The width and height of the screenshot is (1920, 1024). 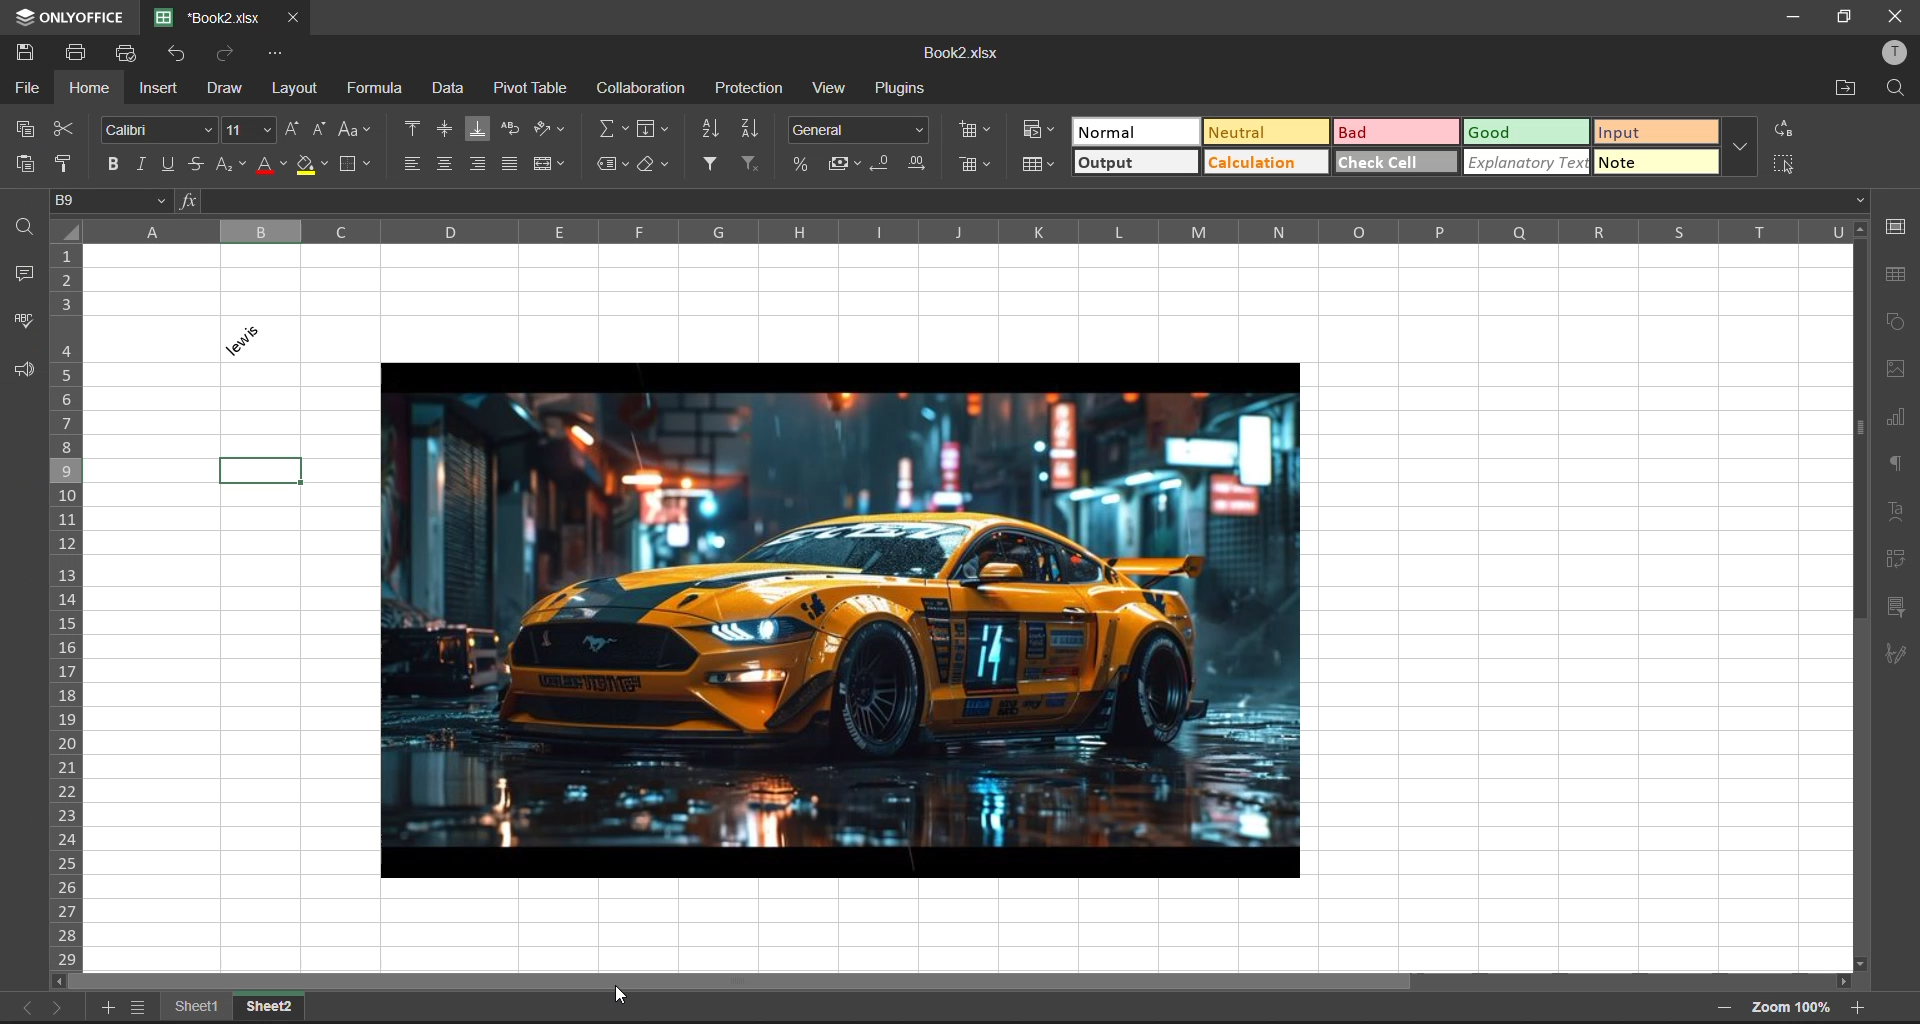 What do you see at coordinates (23, 1008) in the screenshot?
I see `previous` at bounding box center [23, 1008].